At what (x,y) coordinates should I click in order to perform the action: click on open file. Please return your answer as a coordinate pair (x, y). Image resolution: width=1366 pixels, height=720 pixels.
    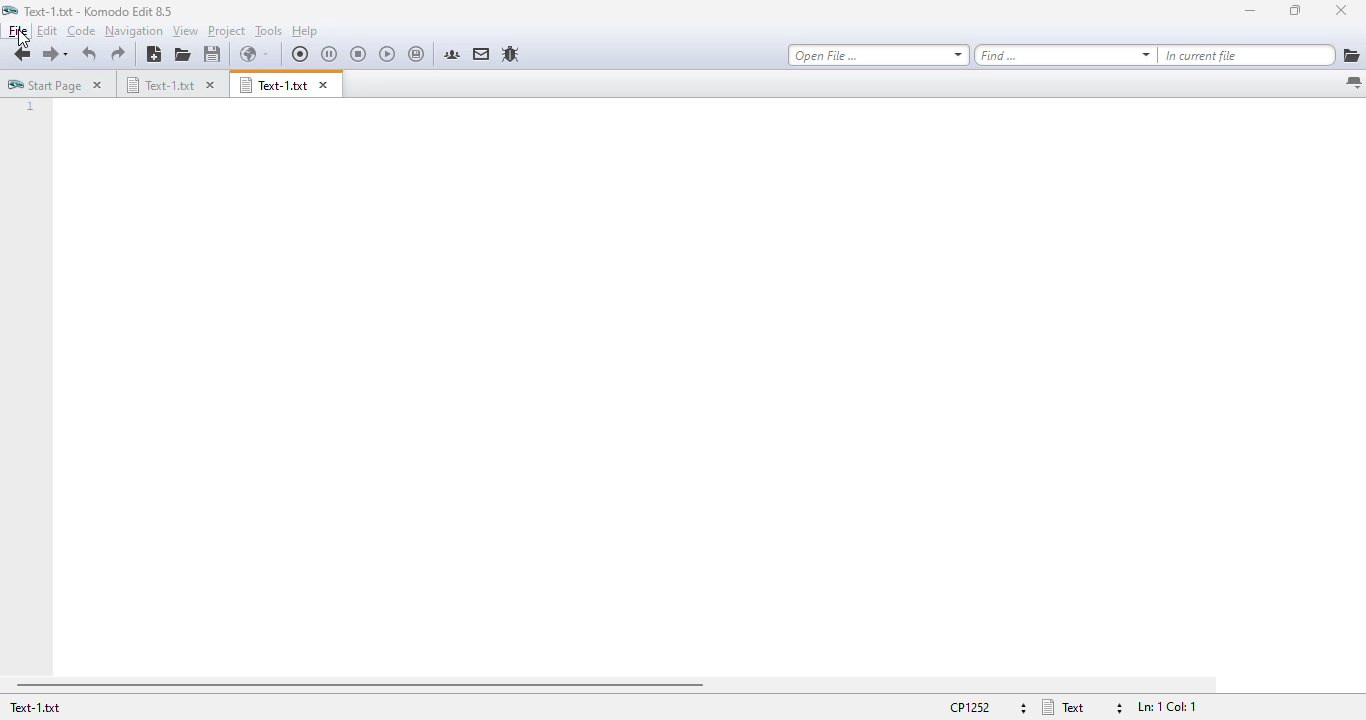
    Looking at the image, I should click on (878, 55).